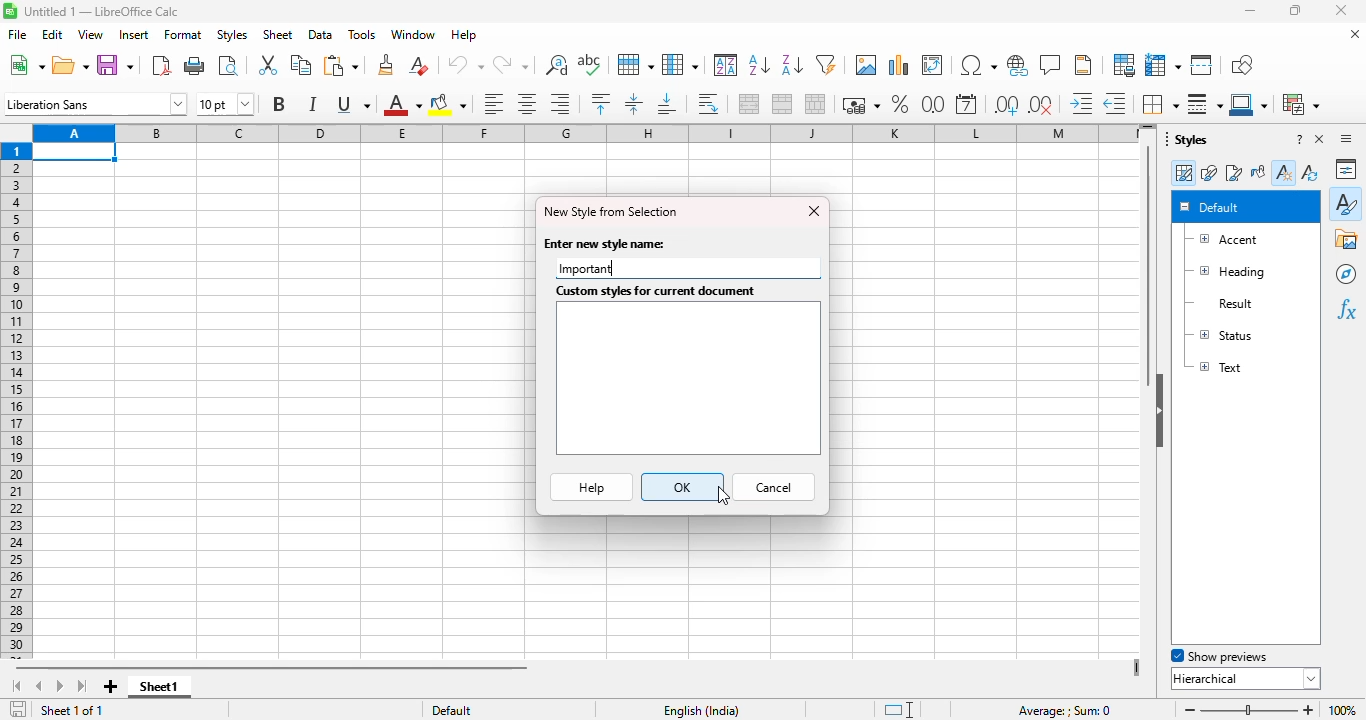  I want to click on merge and center or unmerge cells depending on the current toggle state, so click(750, 104).